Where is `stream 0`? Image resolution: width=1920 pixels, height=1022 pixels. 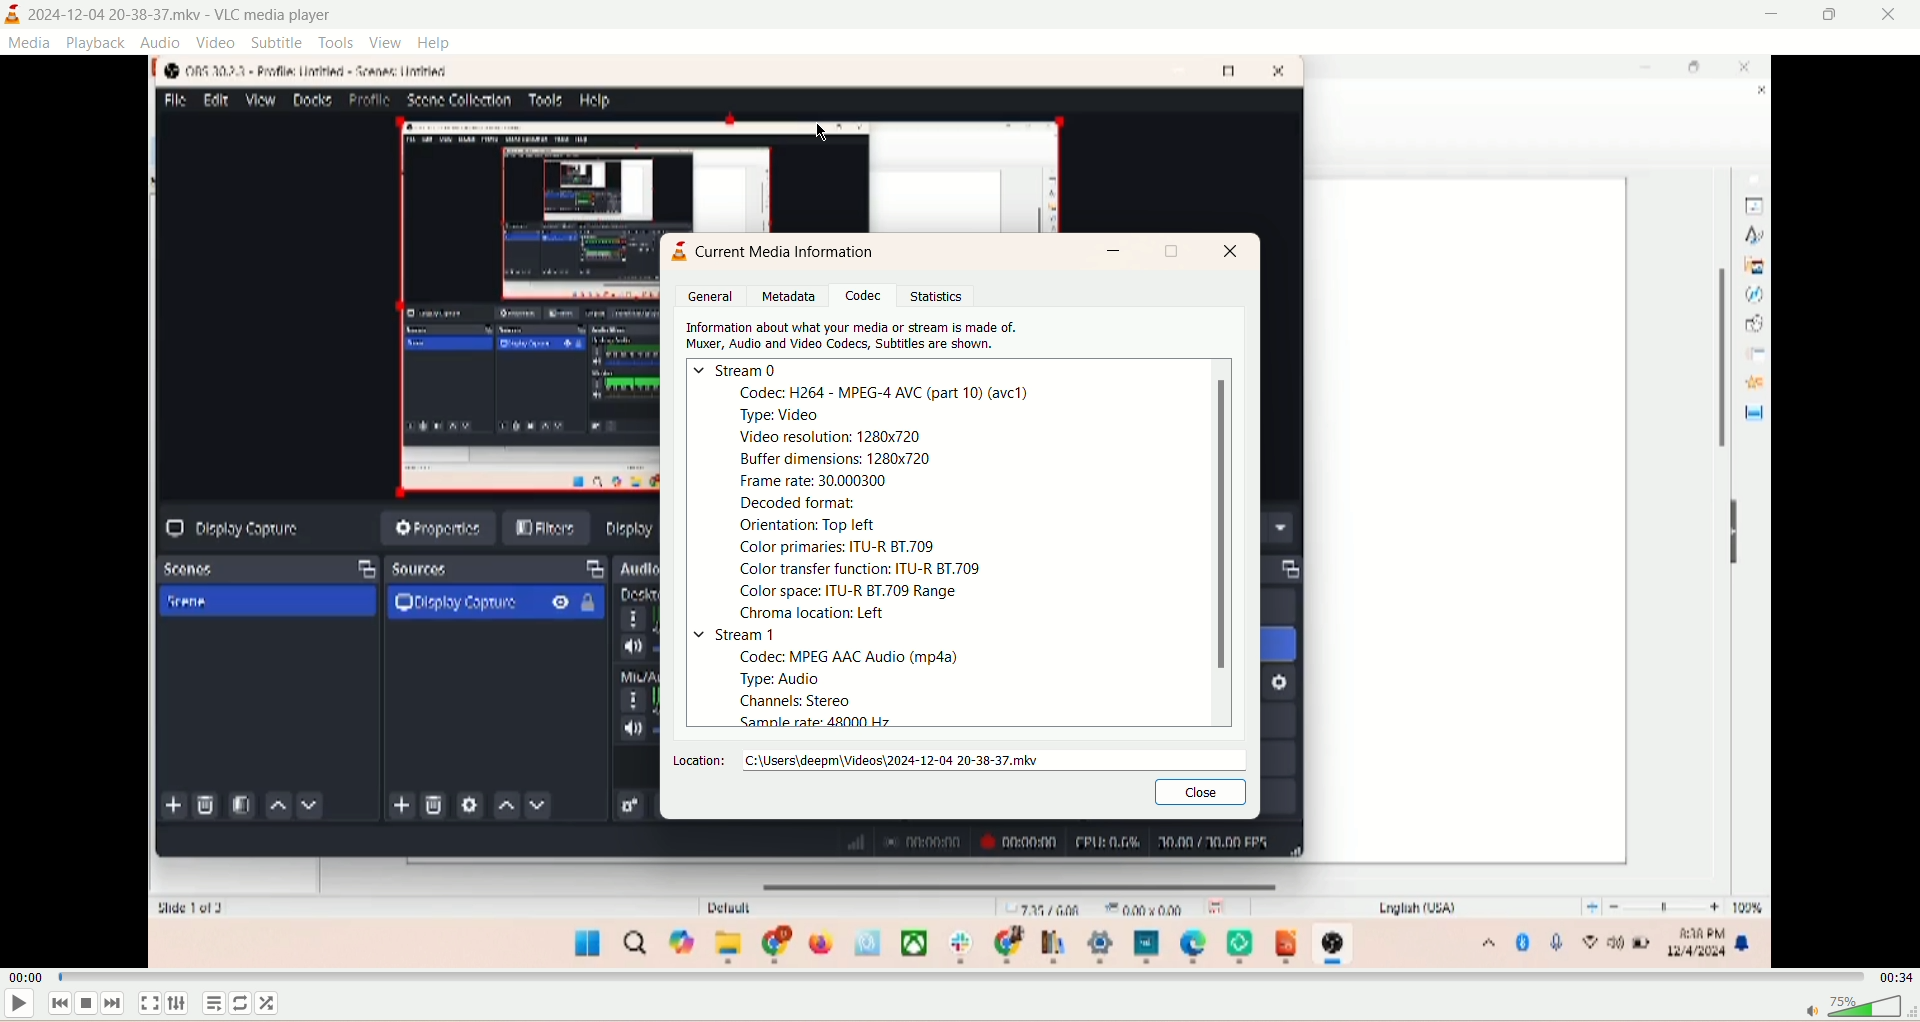 stream 0 is located at coordinates (736, 368).